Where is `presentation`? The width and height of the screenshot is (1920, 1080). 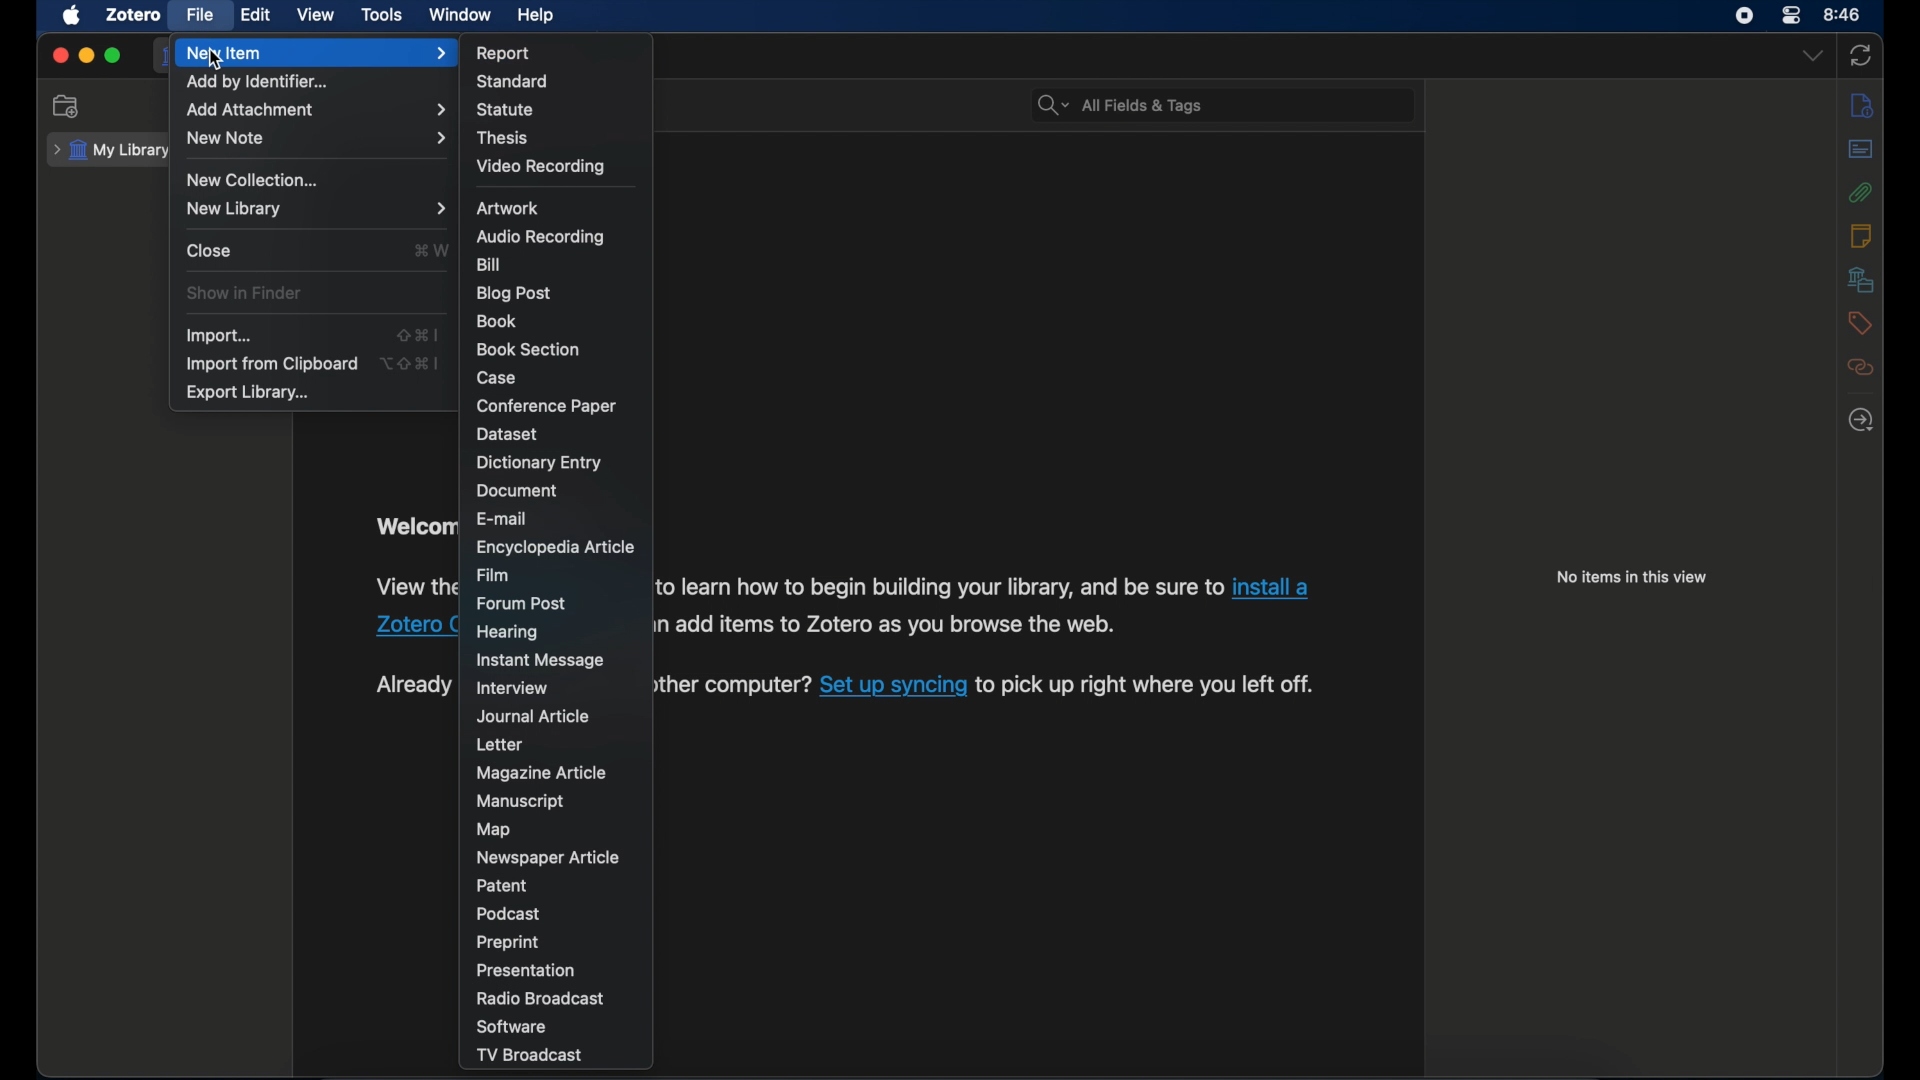
presentation is located at coordinates (529, 971).